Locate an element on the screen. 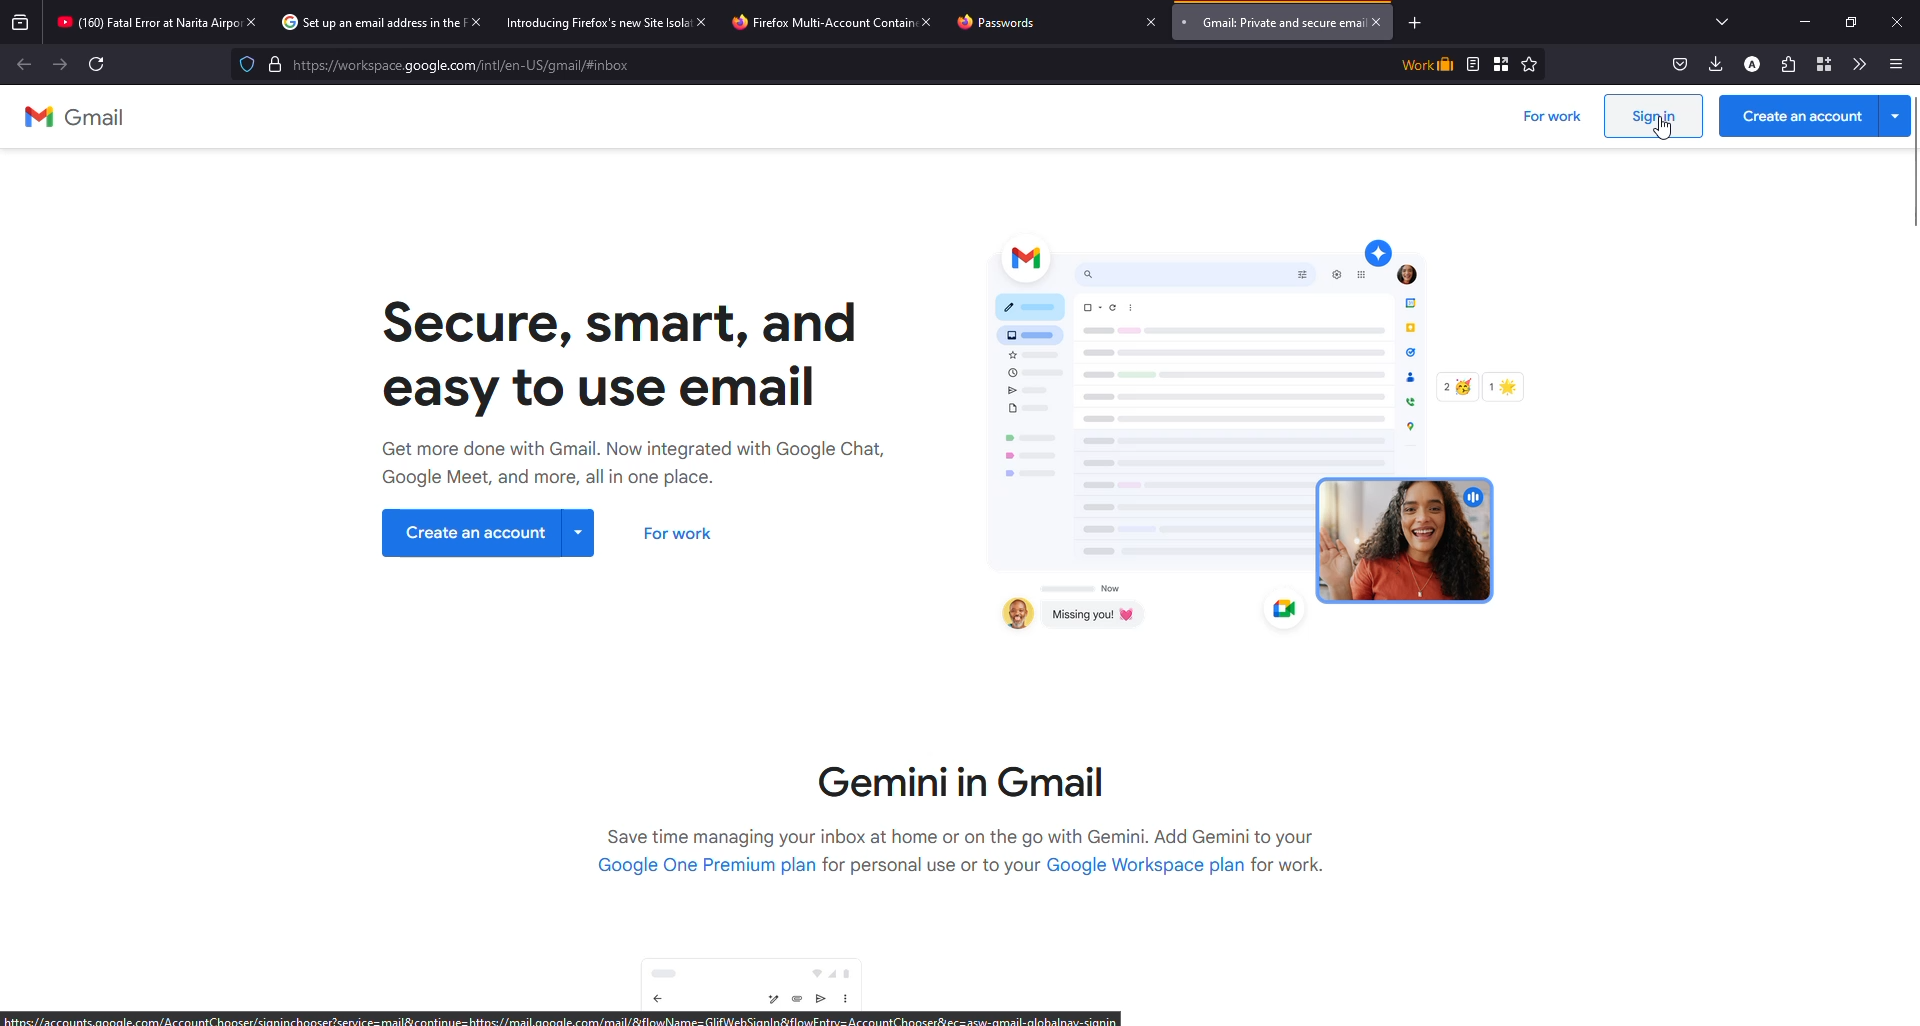 Image resolution: width=1920 pixels, height=1026 pixels. close is located at coordinates (1382, 21).